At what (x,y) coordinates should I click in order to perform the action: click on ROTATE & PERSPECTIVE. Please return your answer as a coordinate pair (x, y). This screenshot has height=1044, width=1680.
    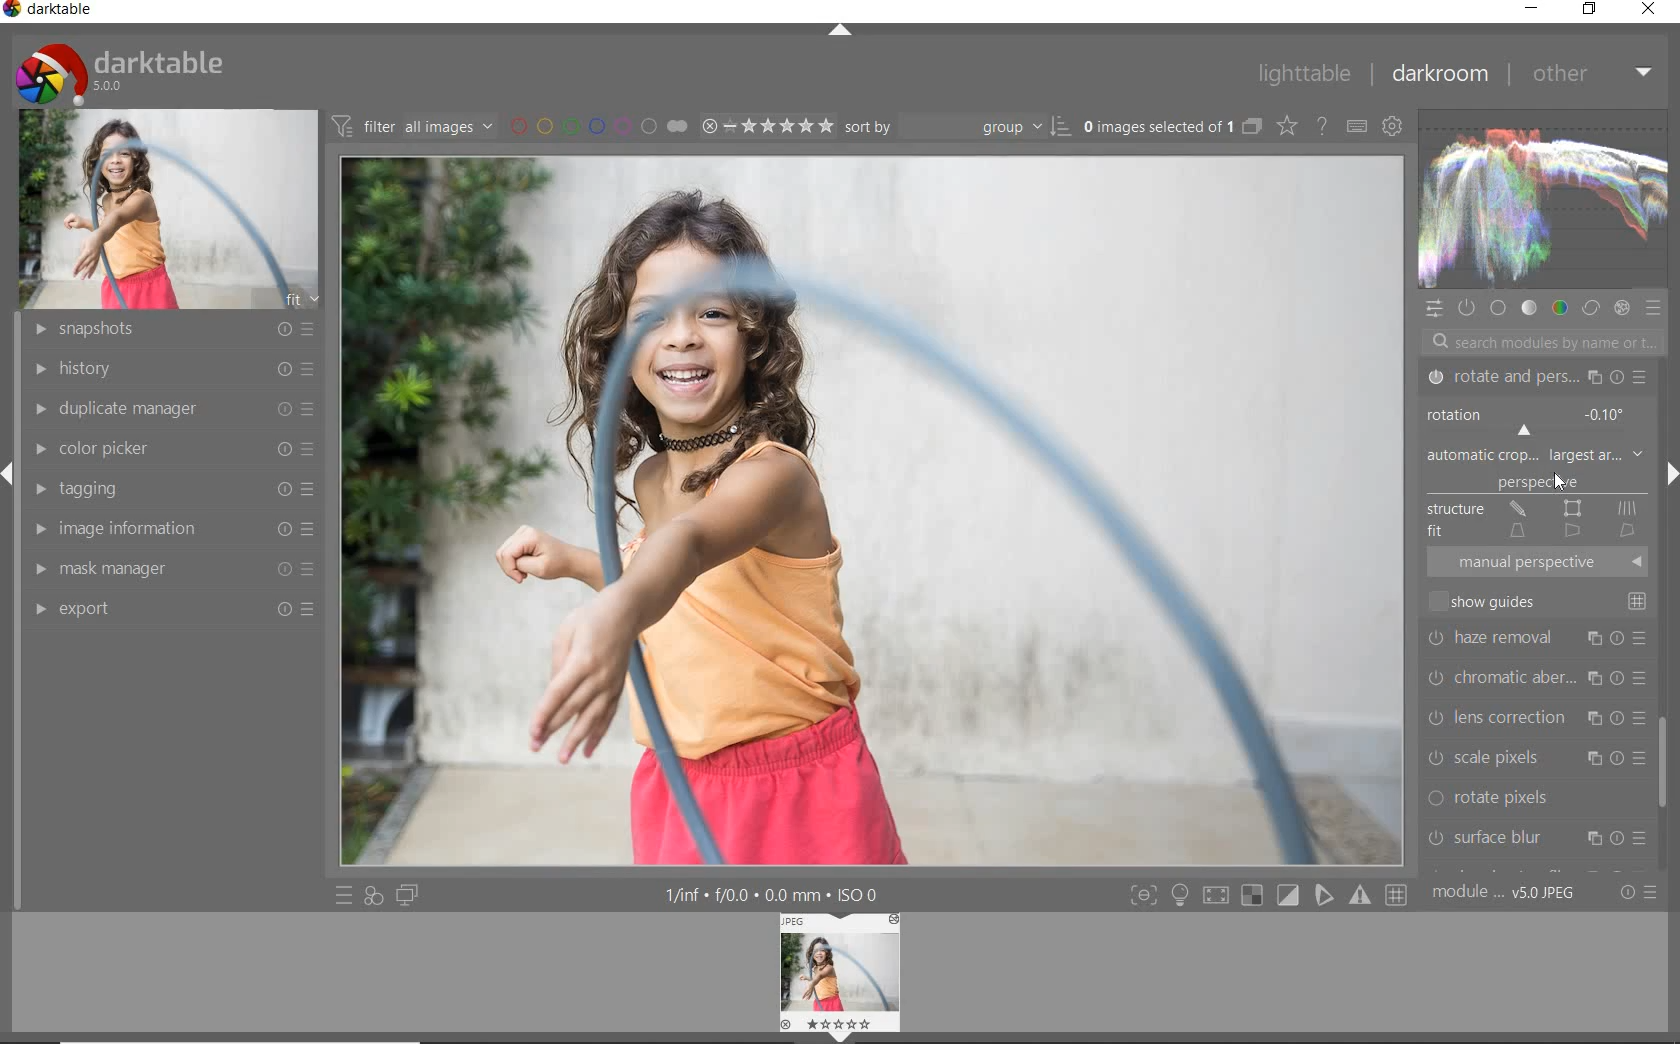
    Looking at the image, I should click on (1535, 378).